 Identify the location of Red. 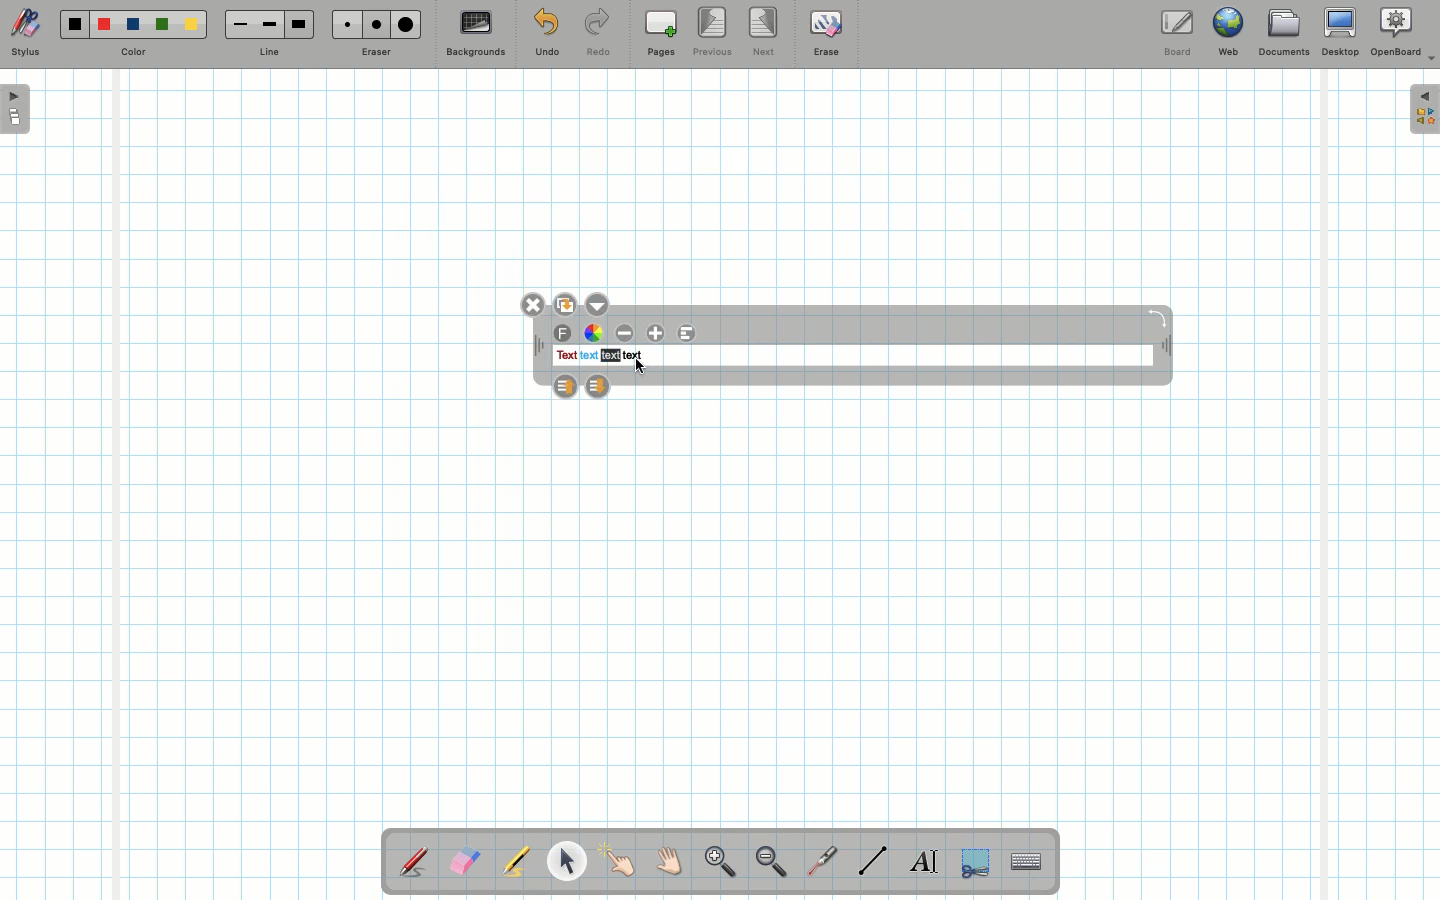
(105, 25).